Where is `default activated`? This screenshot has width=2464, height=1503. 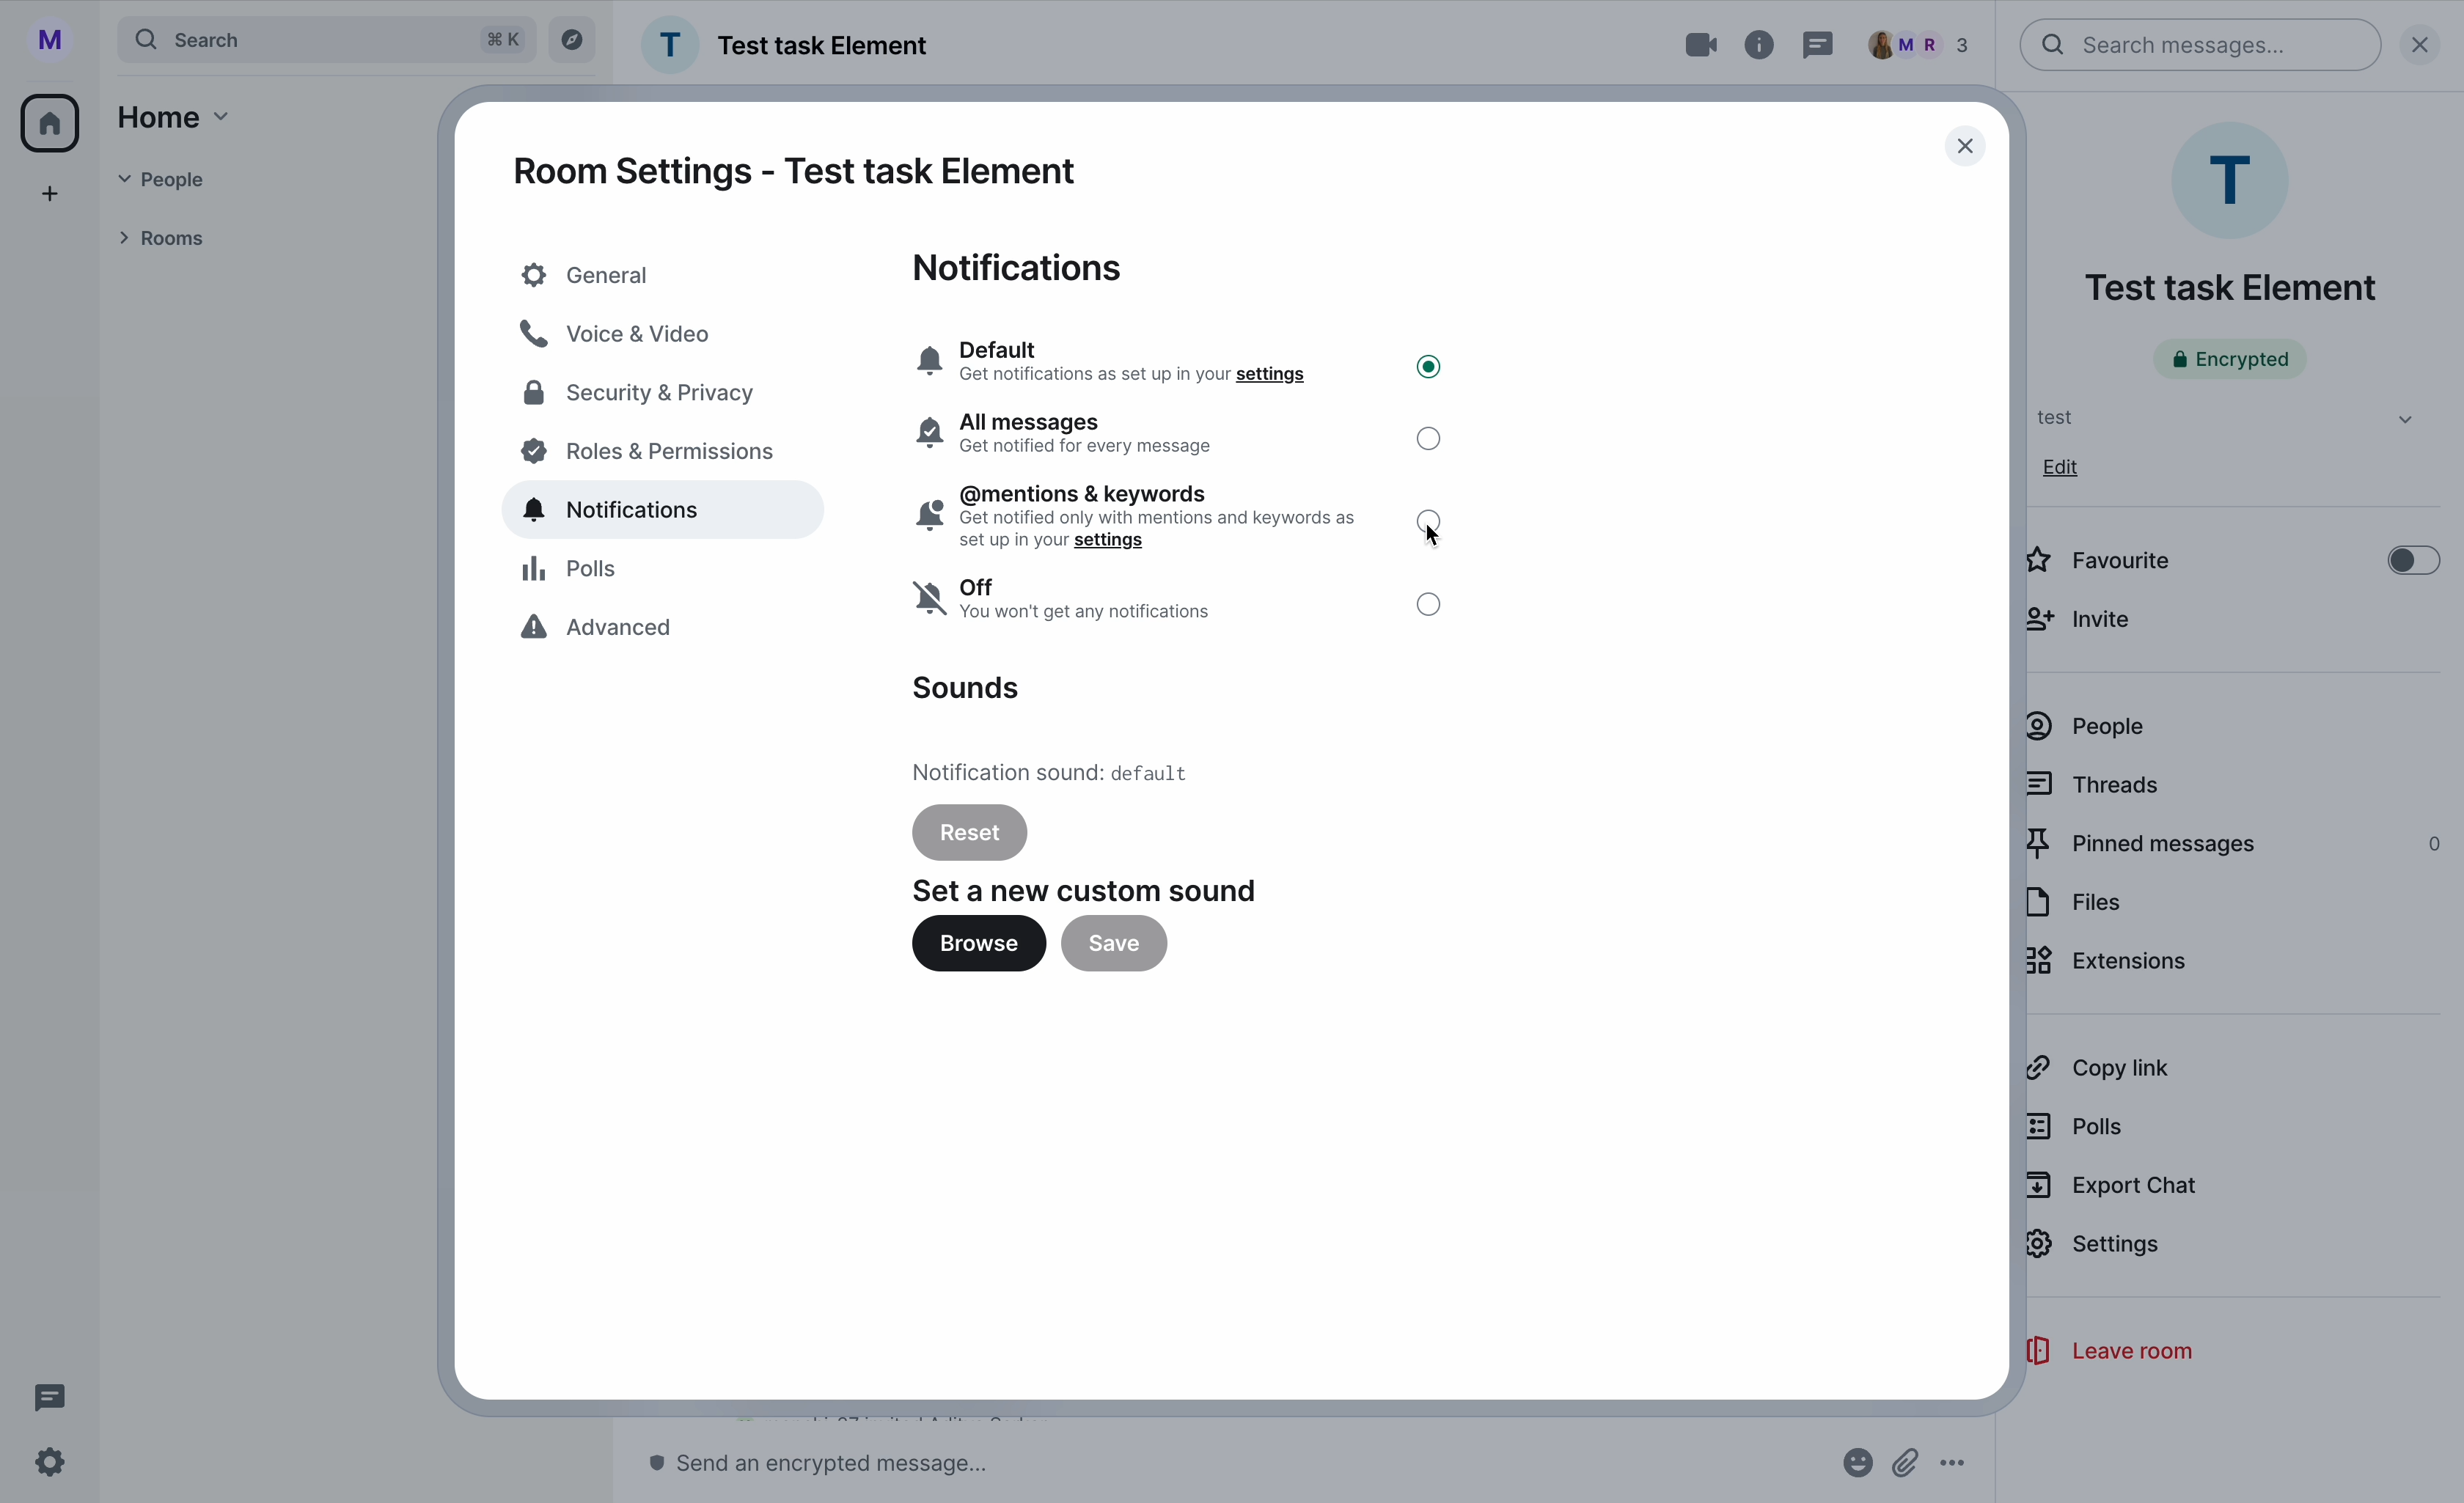 default activated is located at coordinates (1178, 359).